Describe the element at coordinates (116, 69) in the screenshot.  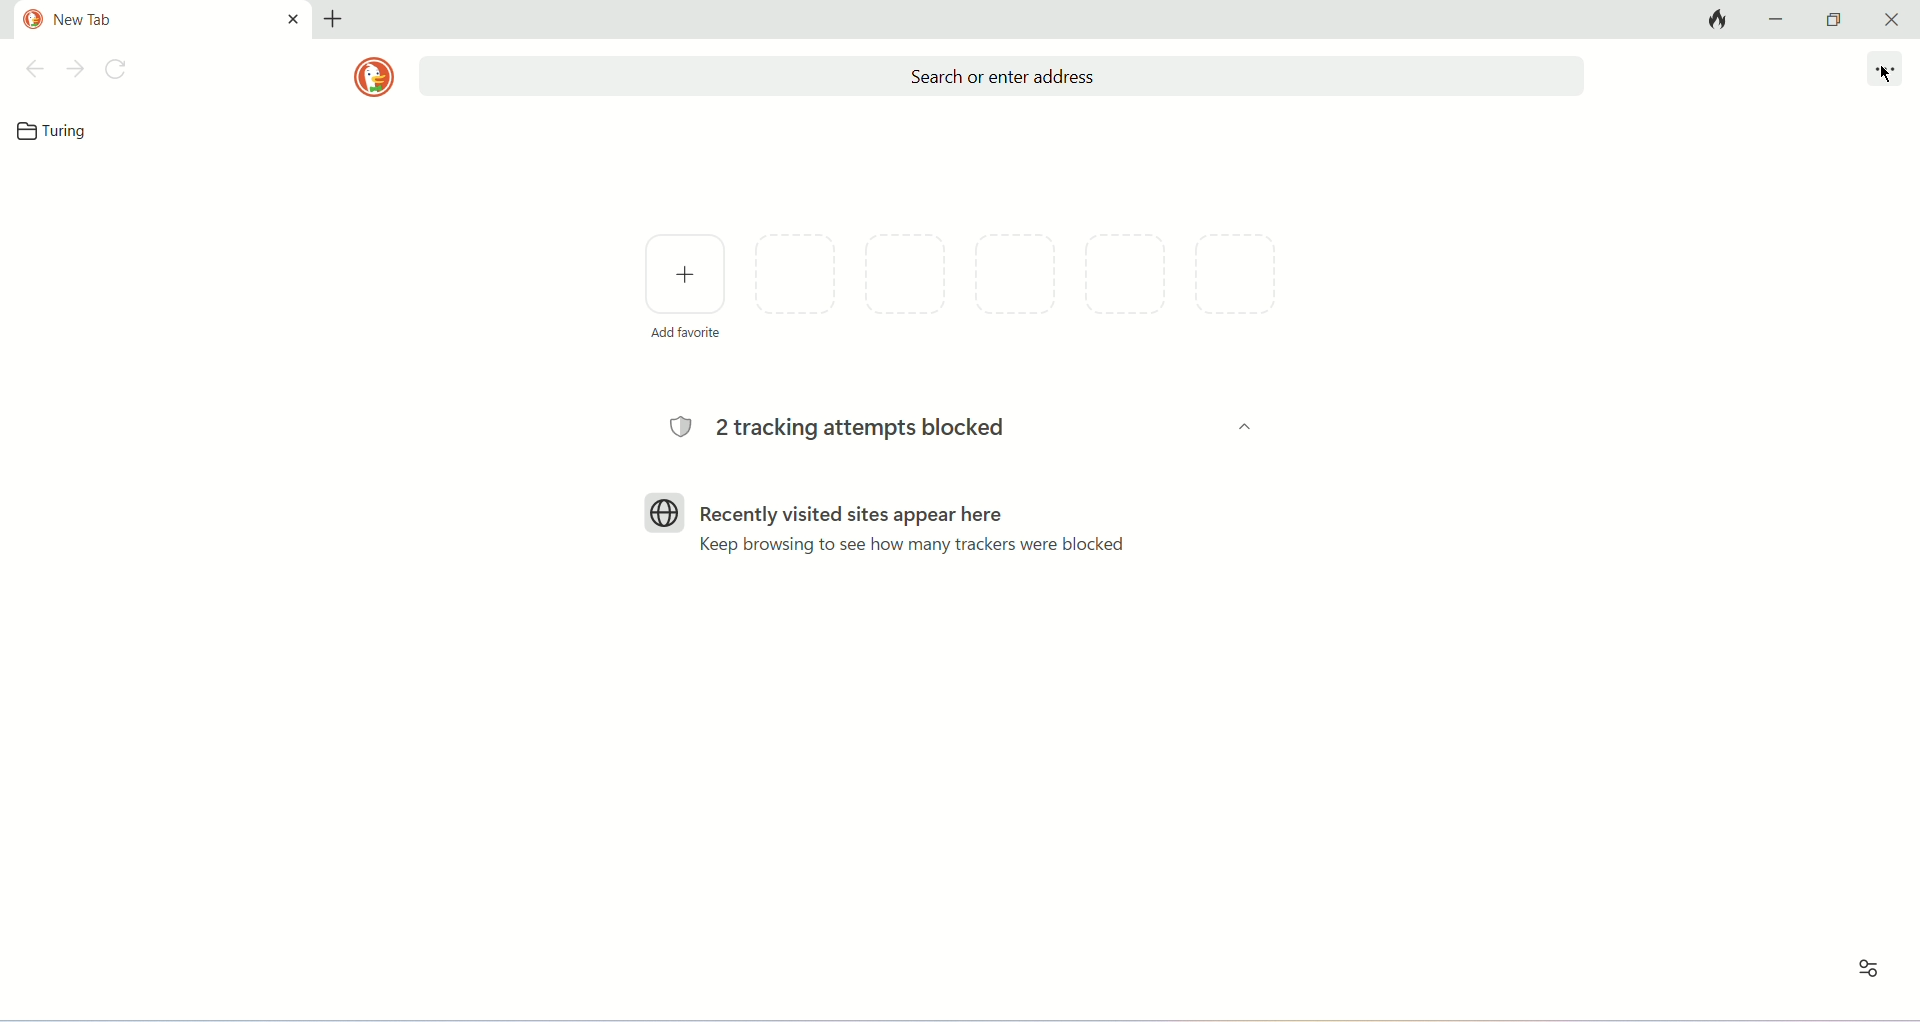
I see `refresh` at that location.